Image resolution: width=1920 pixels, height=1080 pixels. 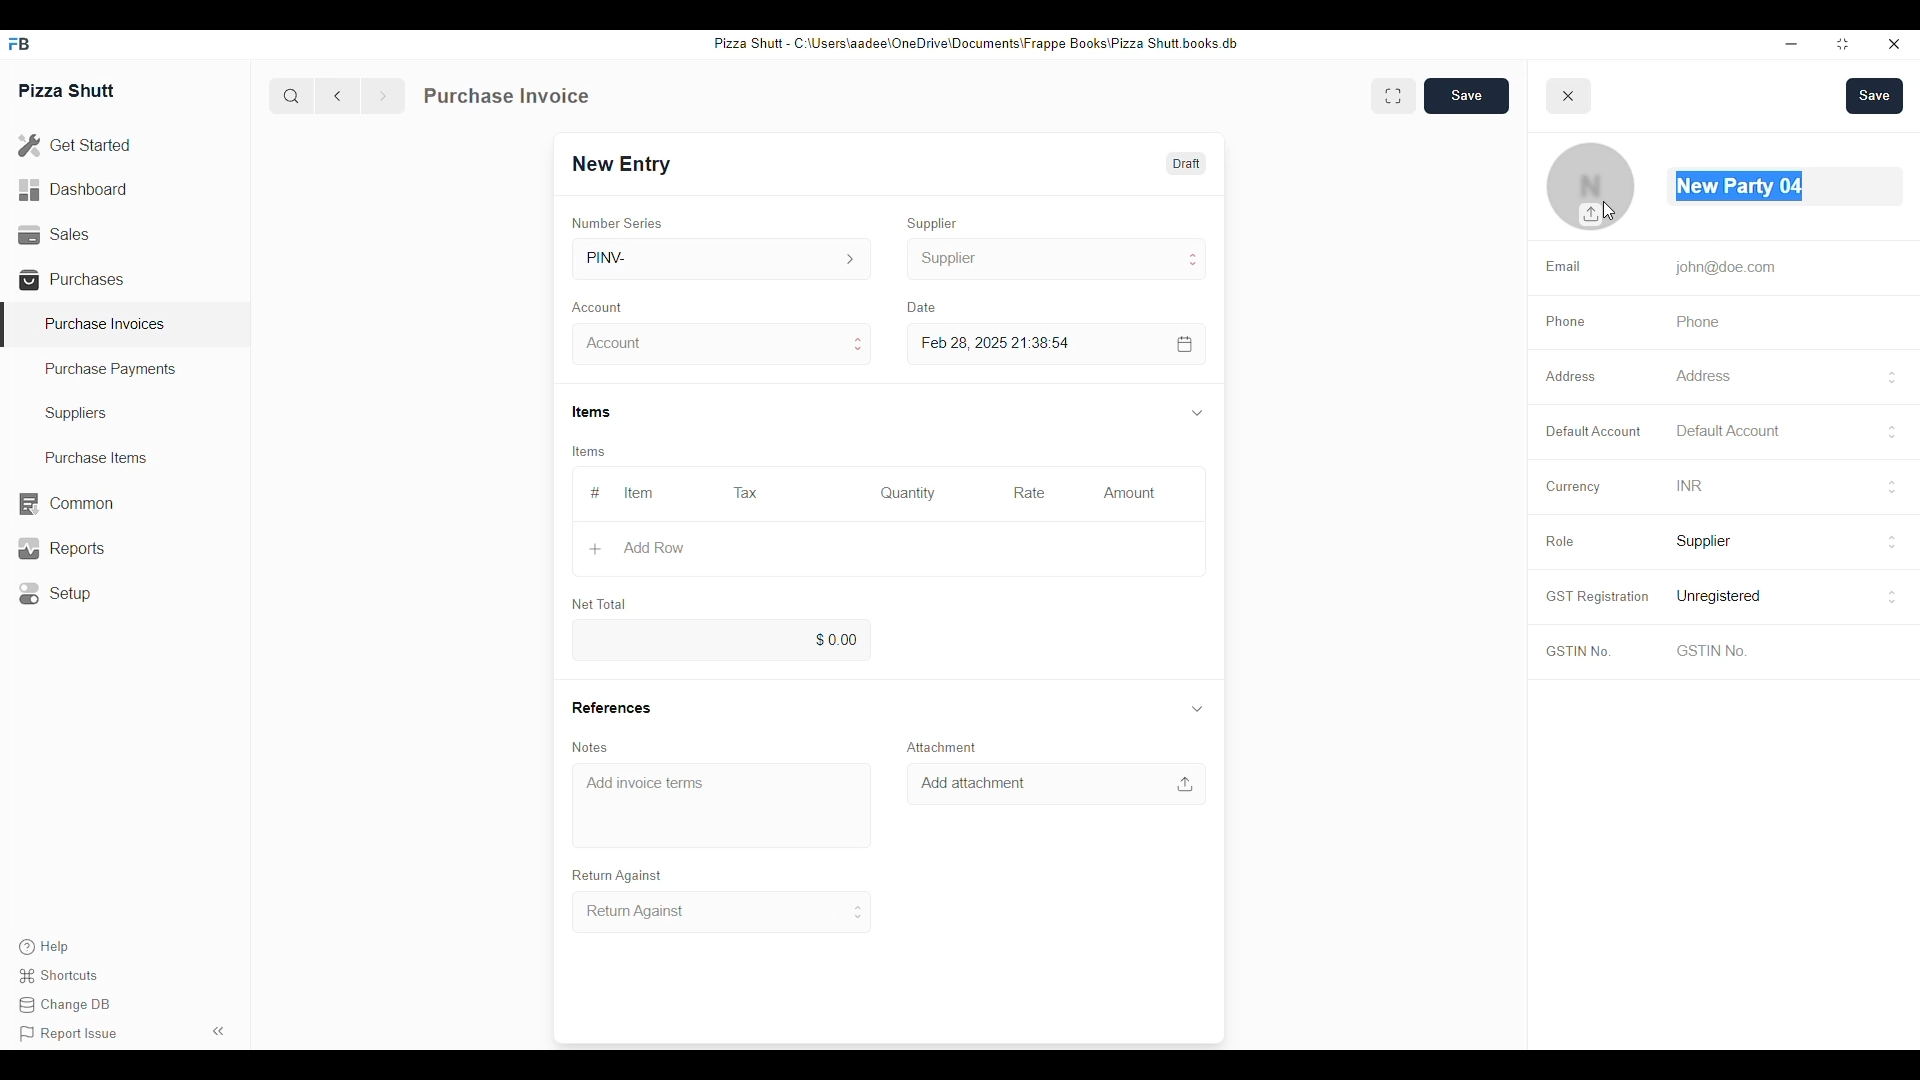 I want to click on Report issue, so click(x=69, y=1034).